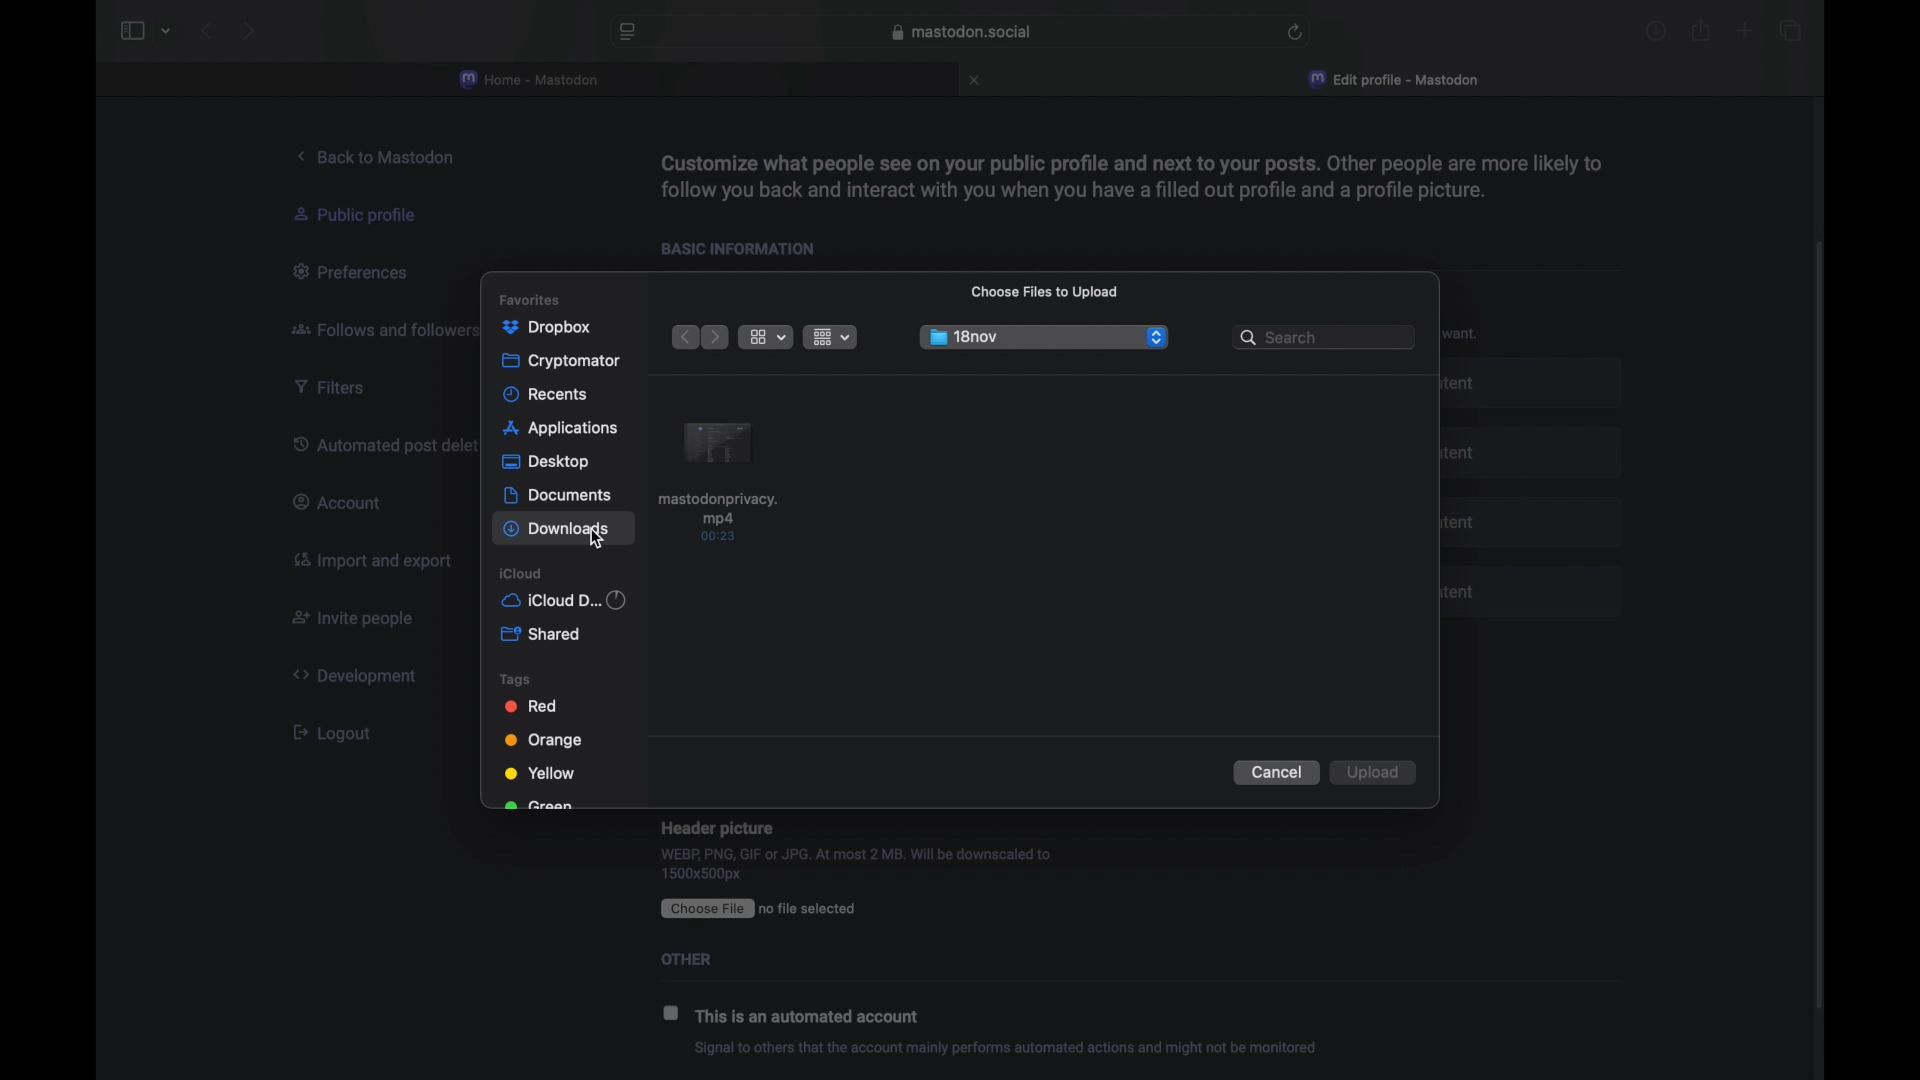  What do you see at coordinates (562, 428) in the screenshot?
I see `applications` at bounding box center [562, 428].